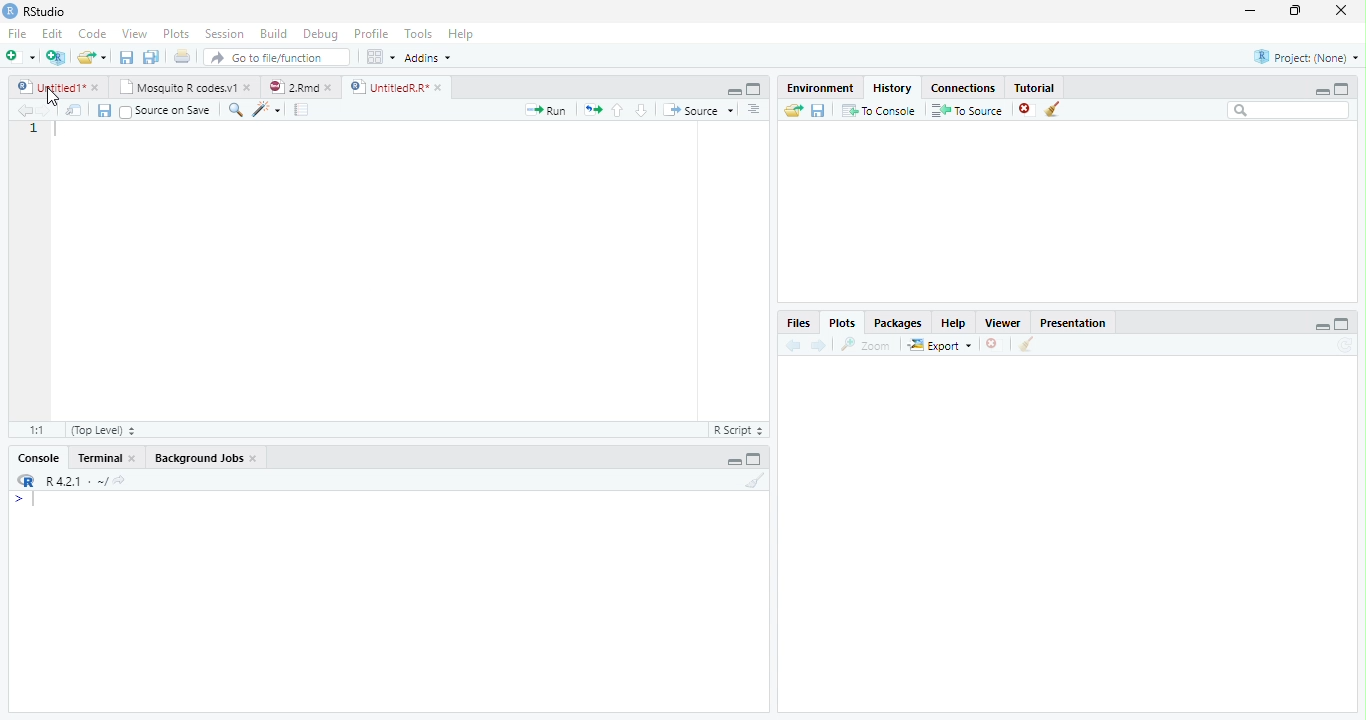  What do you see at coordinates (964, 89) in the screenshot?
I see `Connections` at bounding box center [964, 89].